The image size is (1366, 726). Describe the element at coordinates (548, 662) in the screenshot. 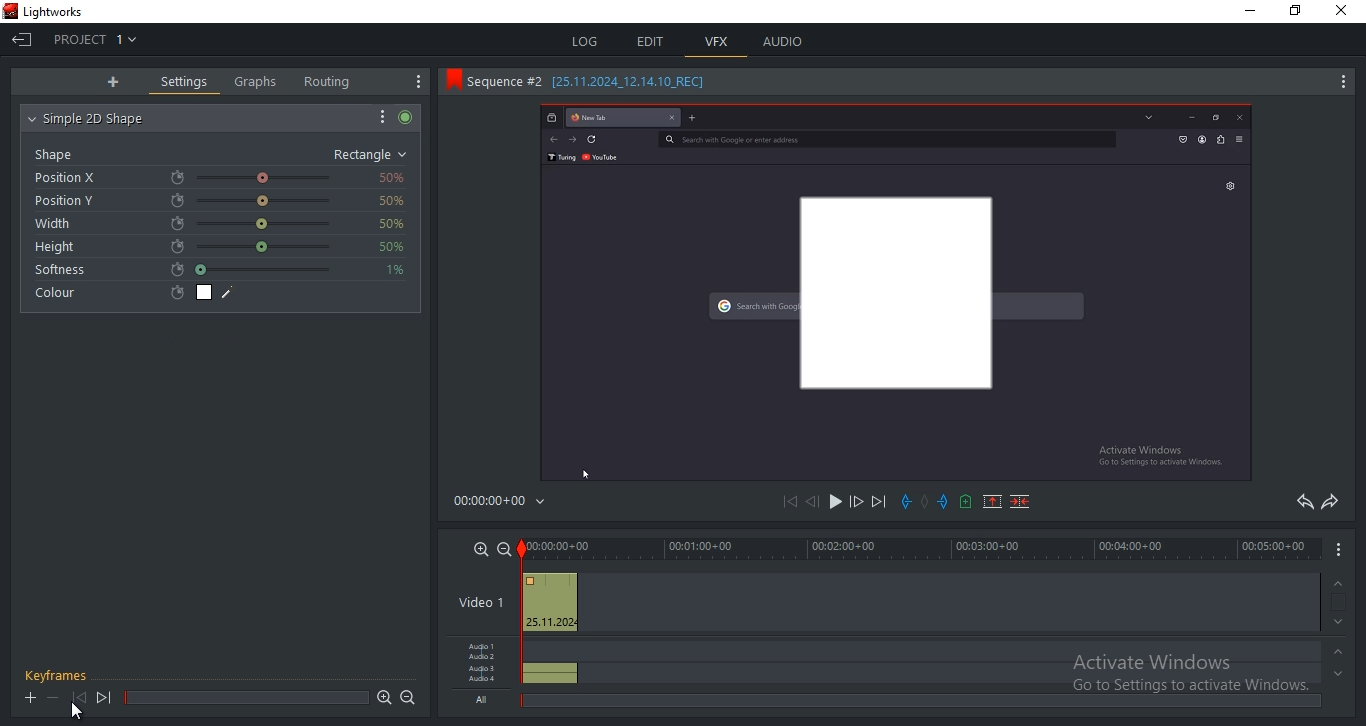

I see `audio` at that location.